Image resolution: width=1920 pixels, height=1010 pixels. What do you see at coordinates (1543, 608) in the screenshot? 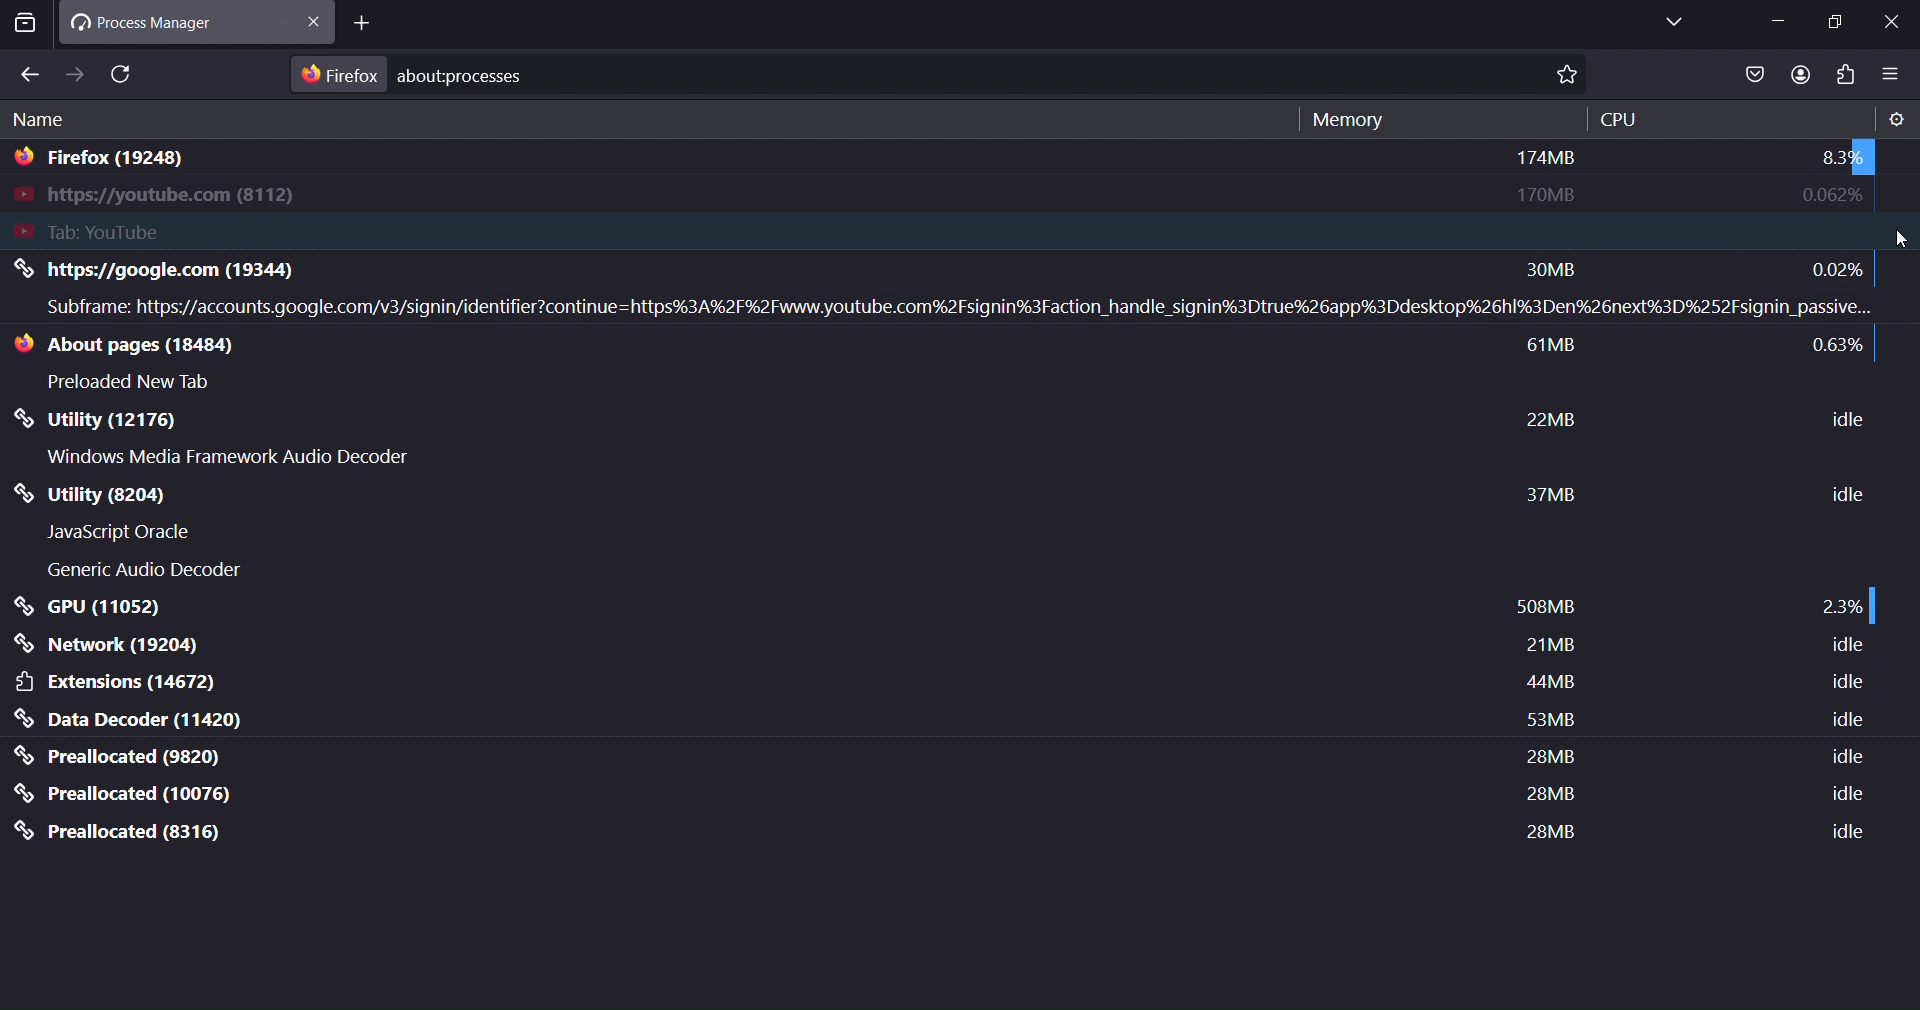
I see `508 mb` at bounding box center [1543, 608].